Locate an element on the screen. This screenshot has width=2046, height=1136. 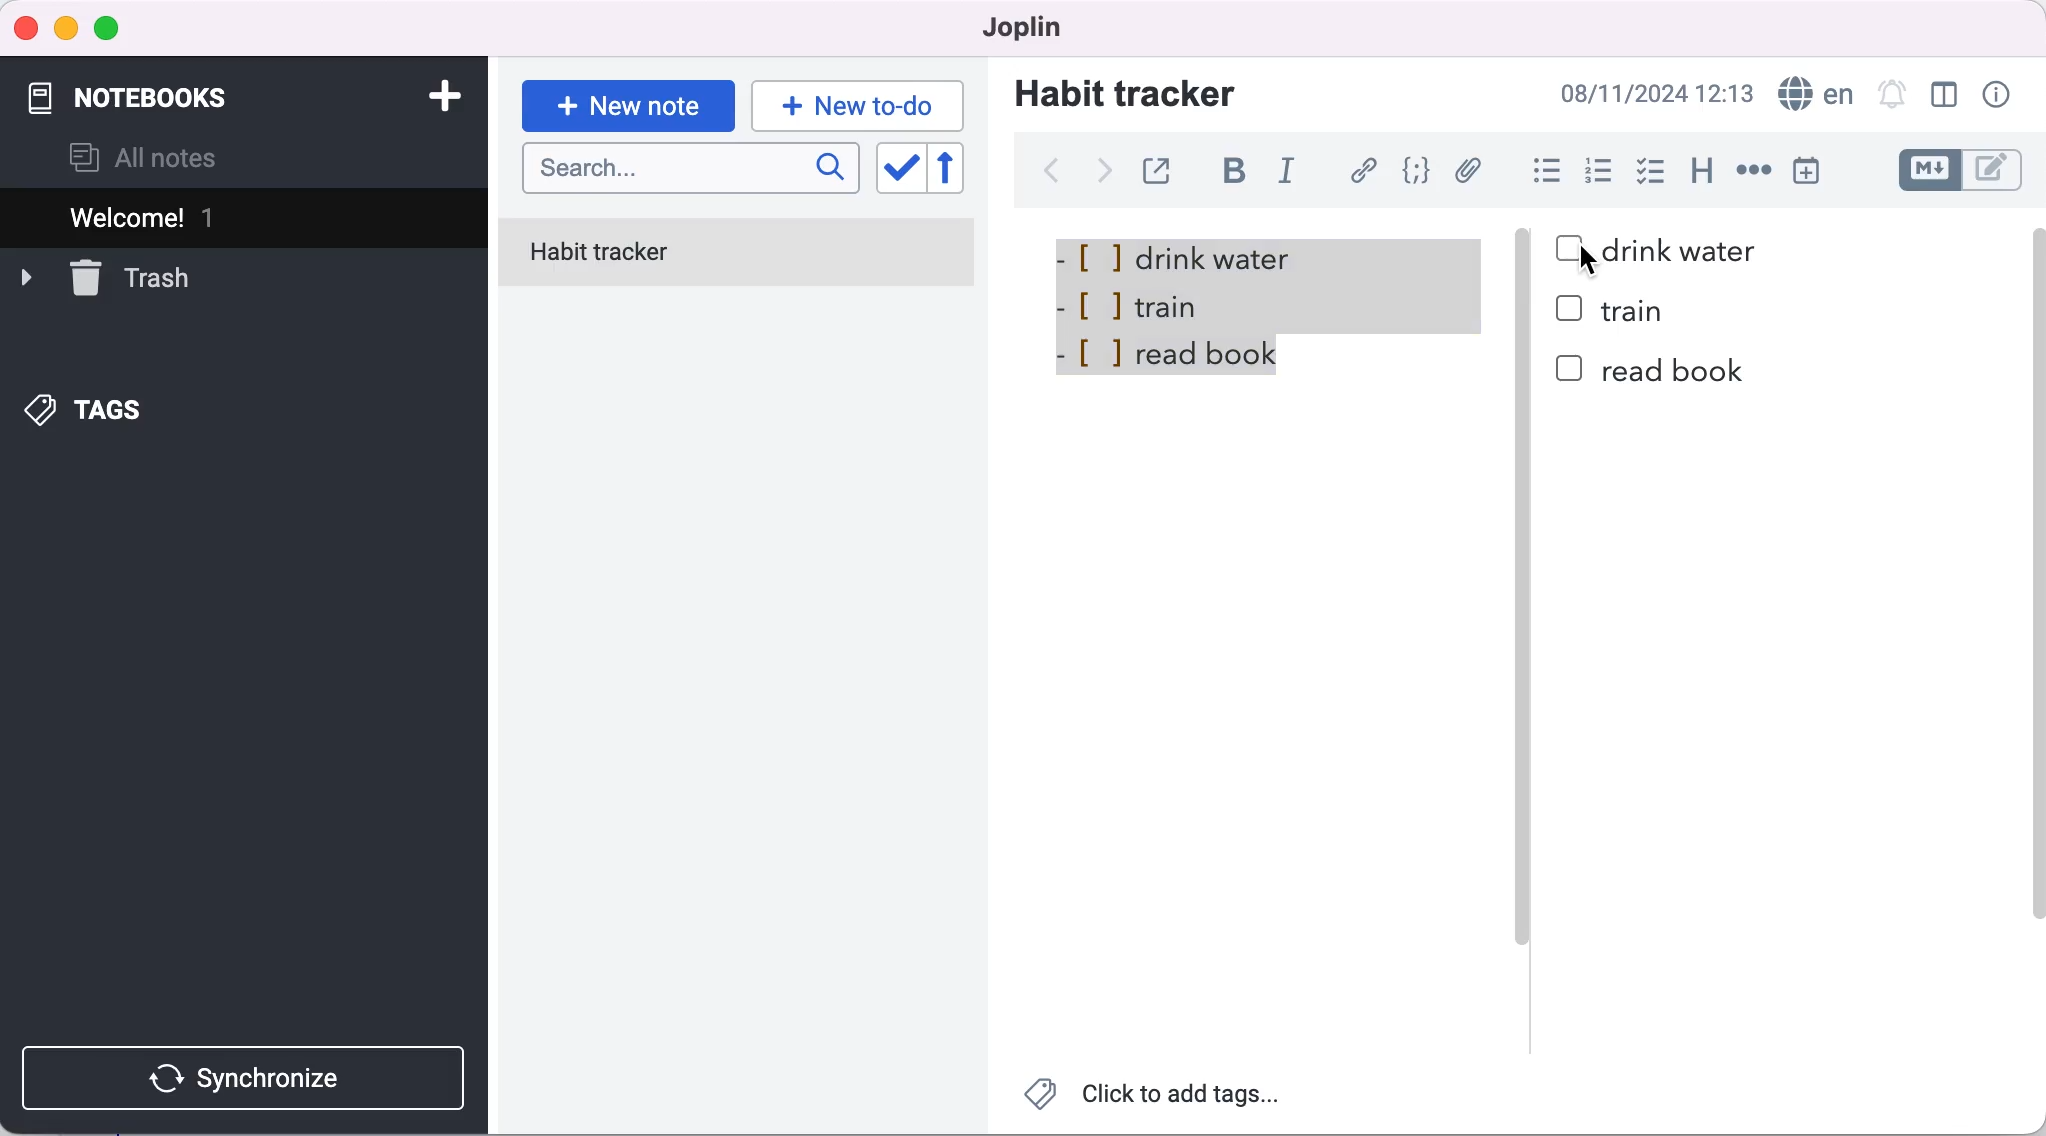
08/11/2024 12:13 is located at coordinates (1651, 93).